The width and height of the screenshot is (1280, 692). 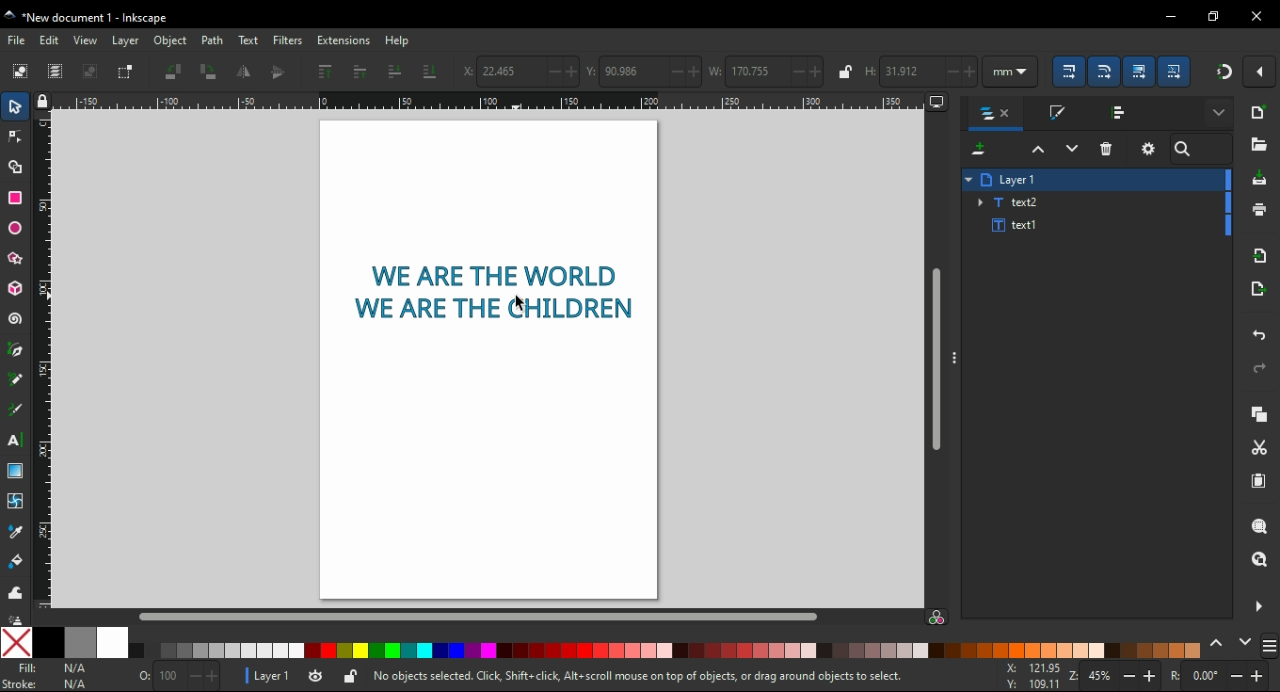 I want to click on text1, so click(x=1015, y=226).